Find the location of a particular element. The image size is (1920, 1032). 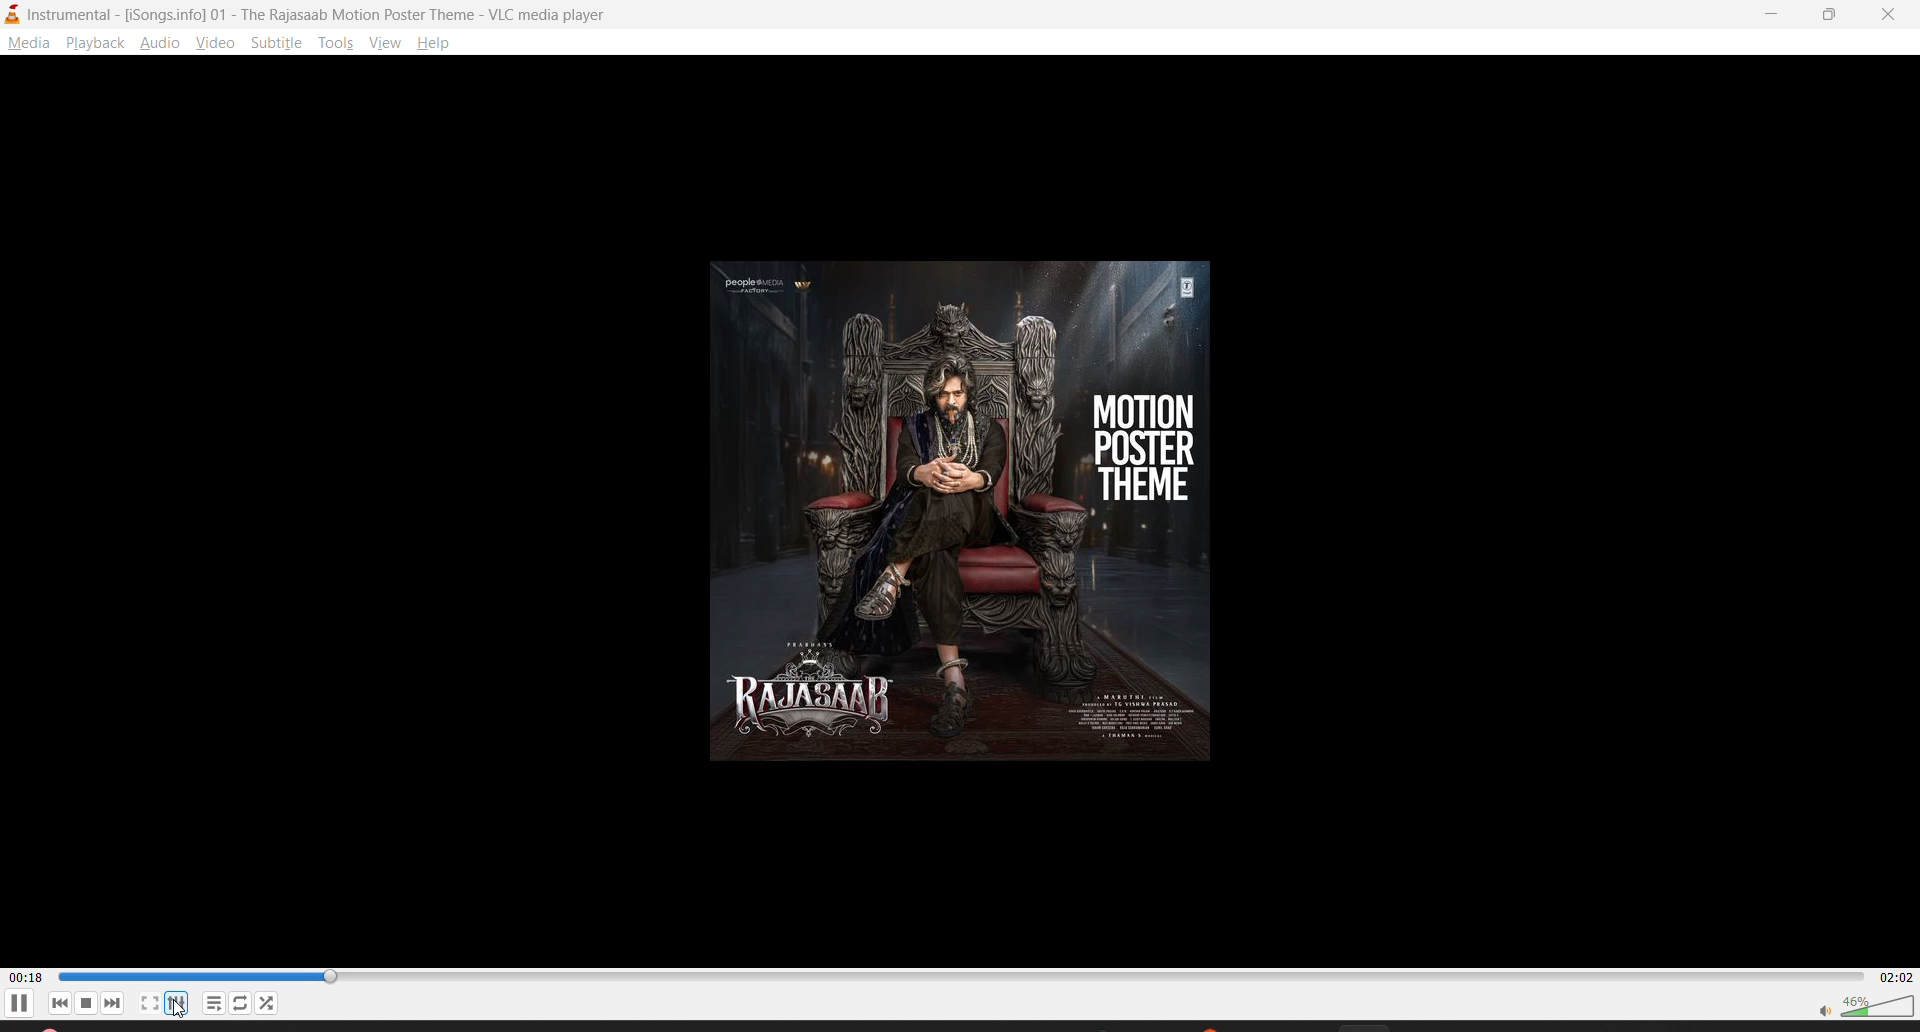

total track time is located at coordinates (1892, 975).